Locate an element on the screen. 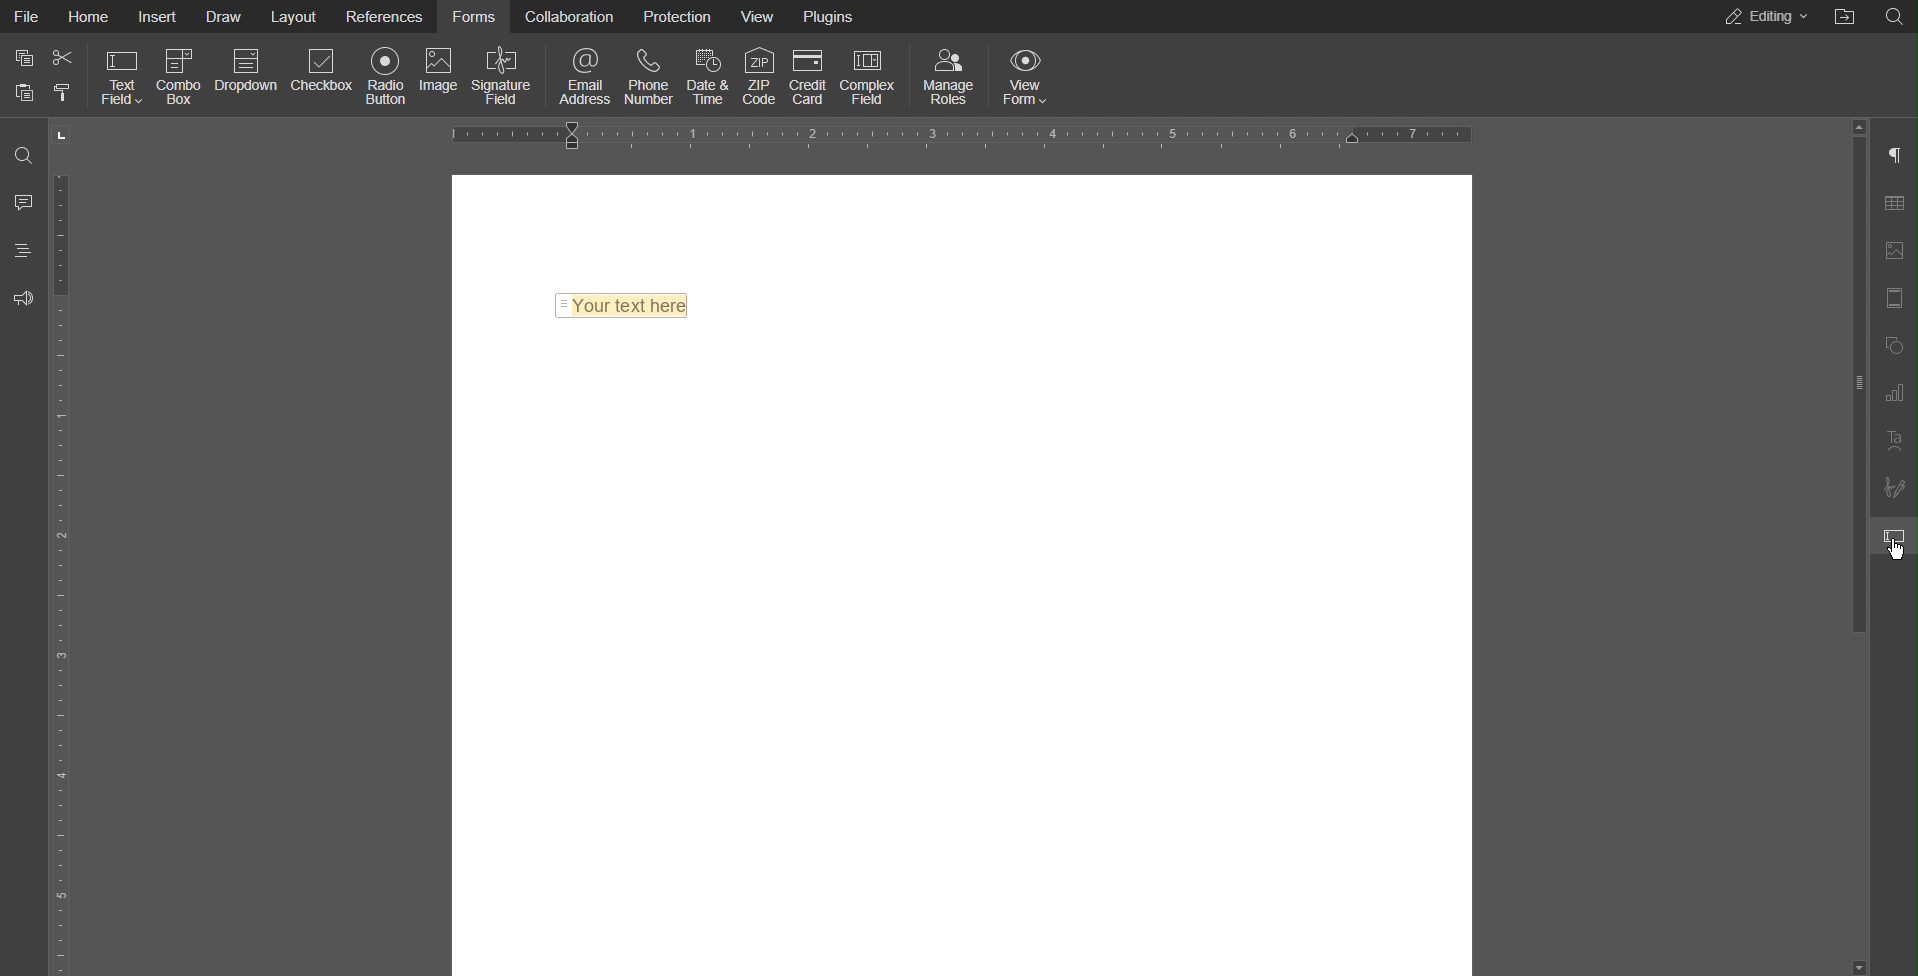 This screenshot has width=1918, height=976. ZIP Code is located at coordinates (761, 74).